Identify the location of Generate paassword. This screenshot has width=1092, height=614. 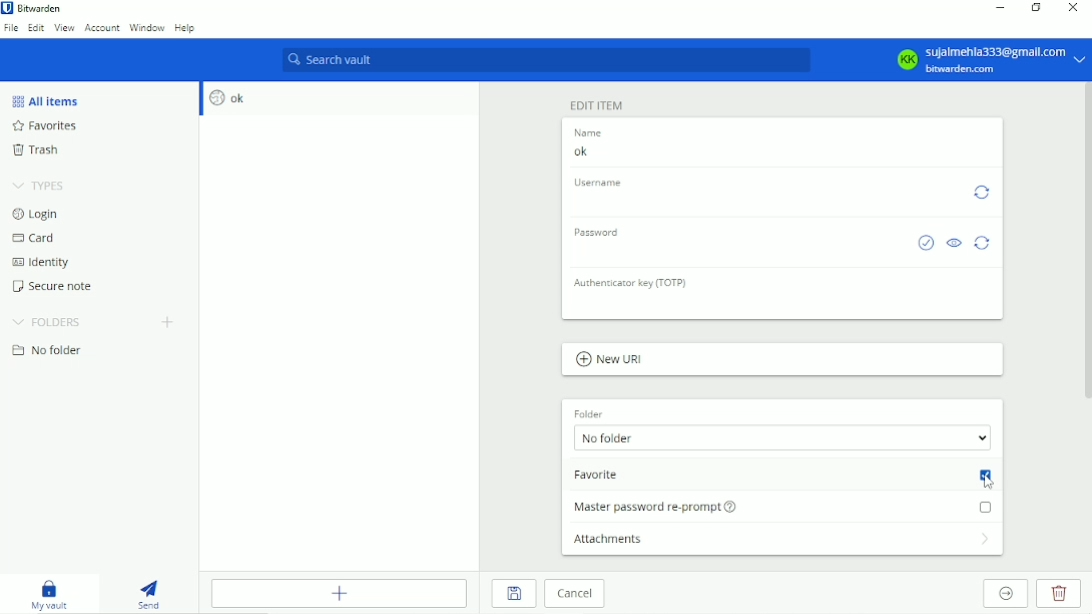
(983, 244).